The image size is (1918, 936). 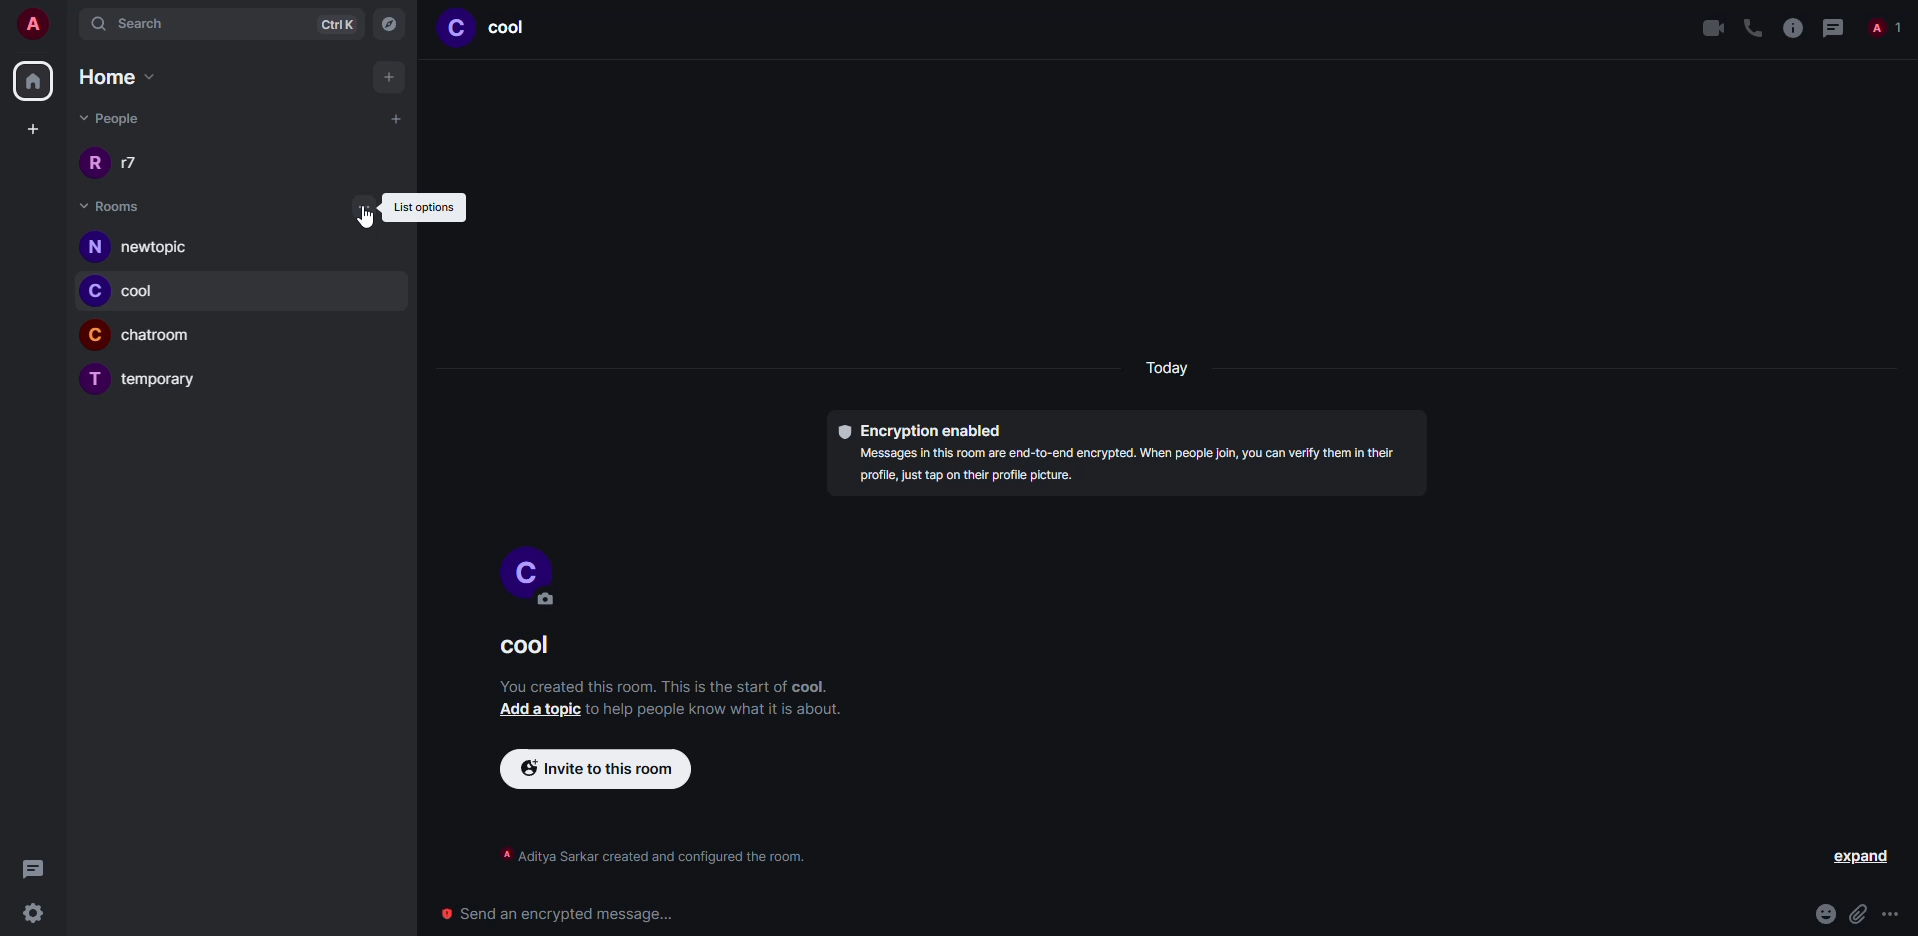 I want to click on encryption enabled, so click(x=918, y=430).